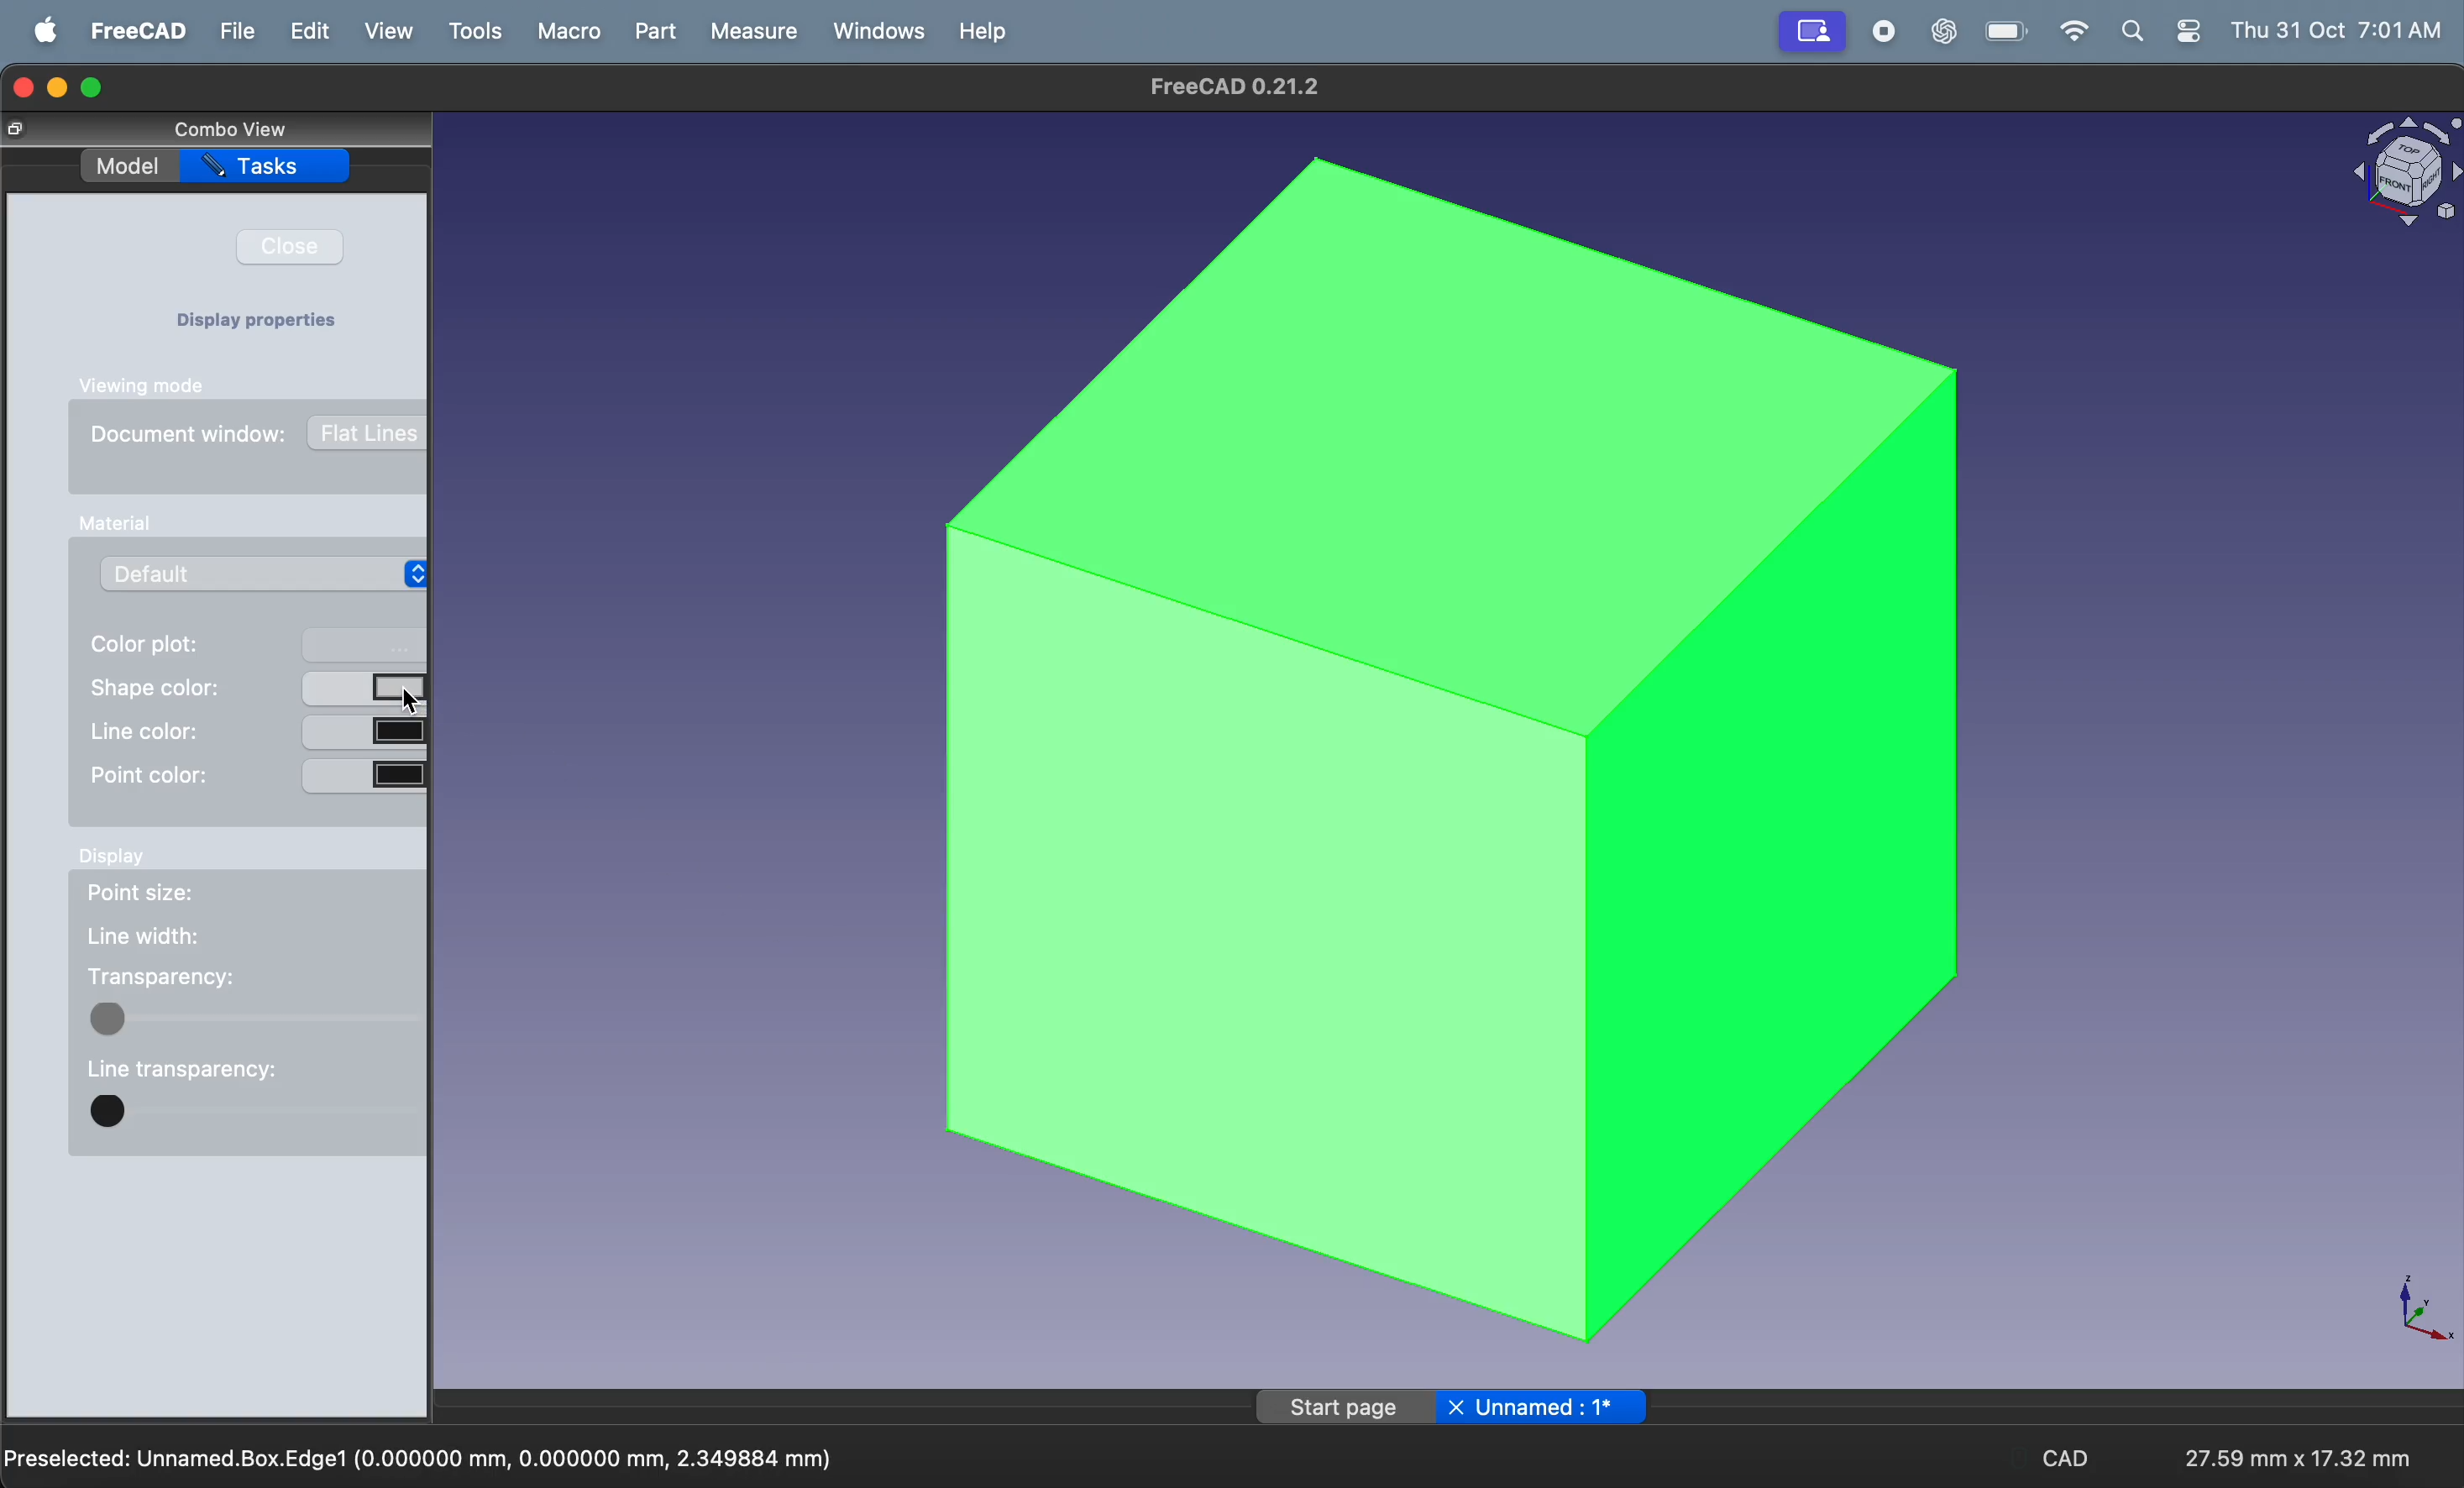  Describe the element at coordinates (153, 385) in the screenshot. I see `vewing mode` at that location.